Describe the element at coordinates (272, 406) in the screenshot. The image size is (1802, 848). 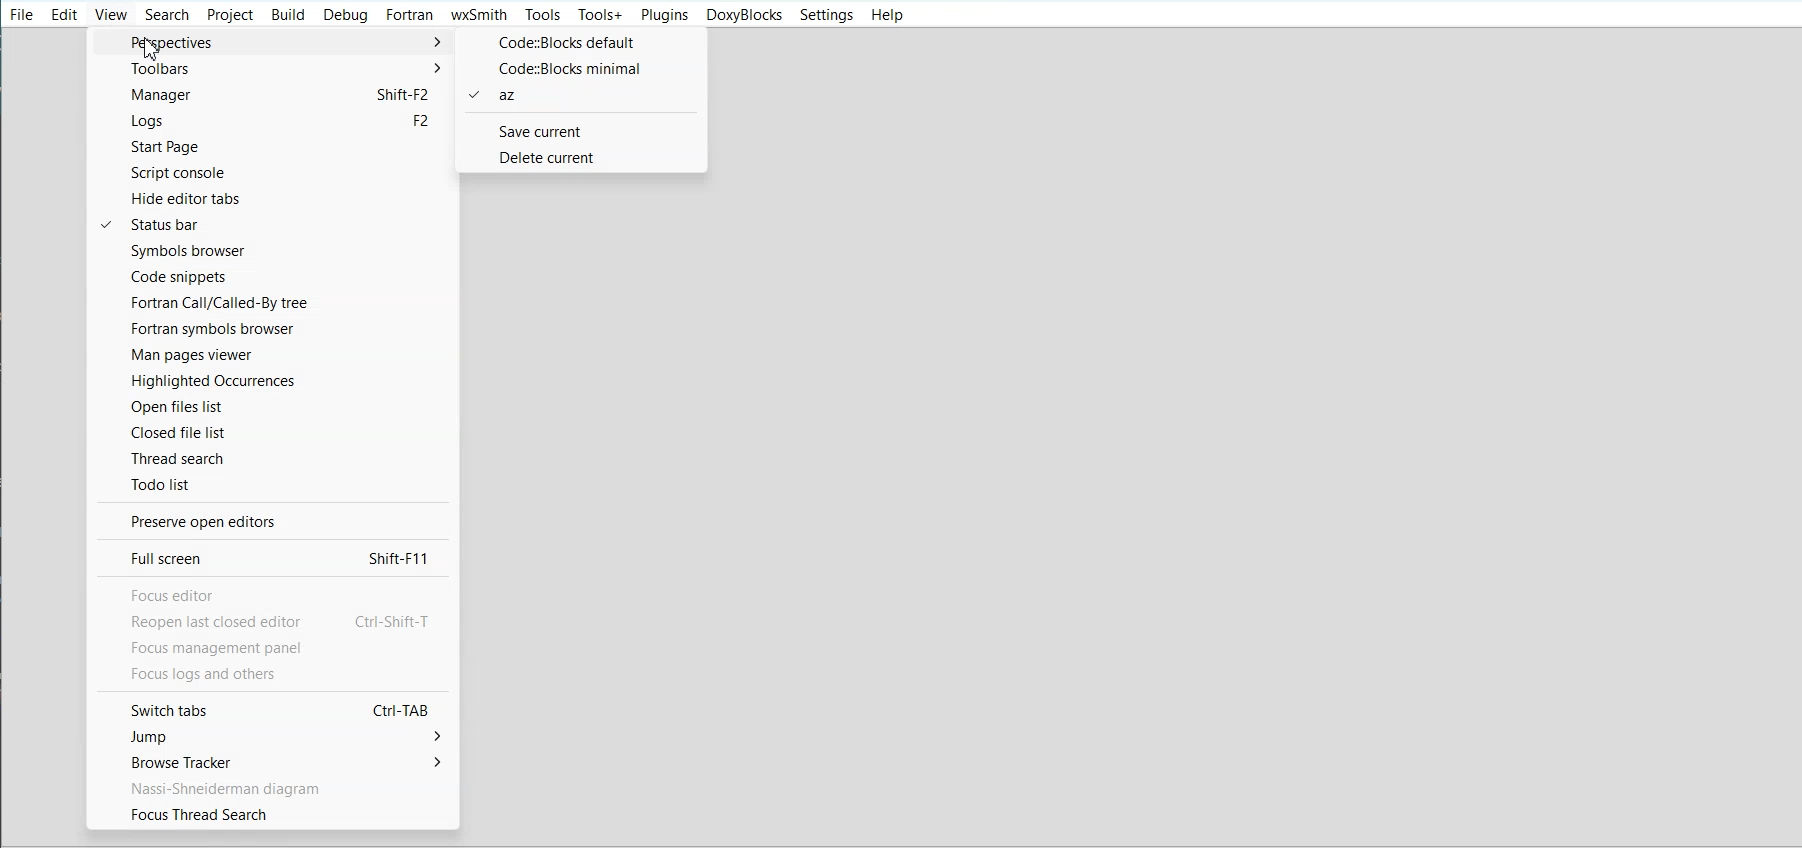
I see `Open files list` at that location.